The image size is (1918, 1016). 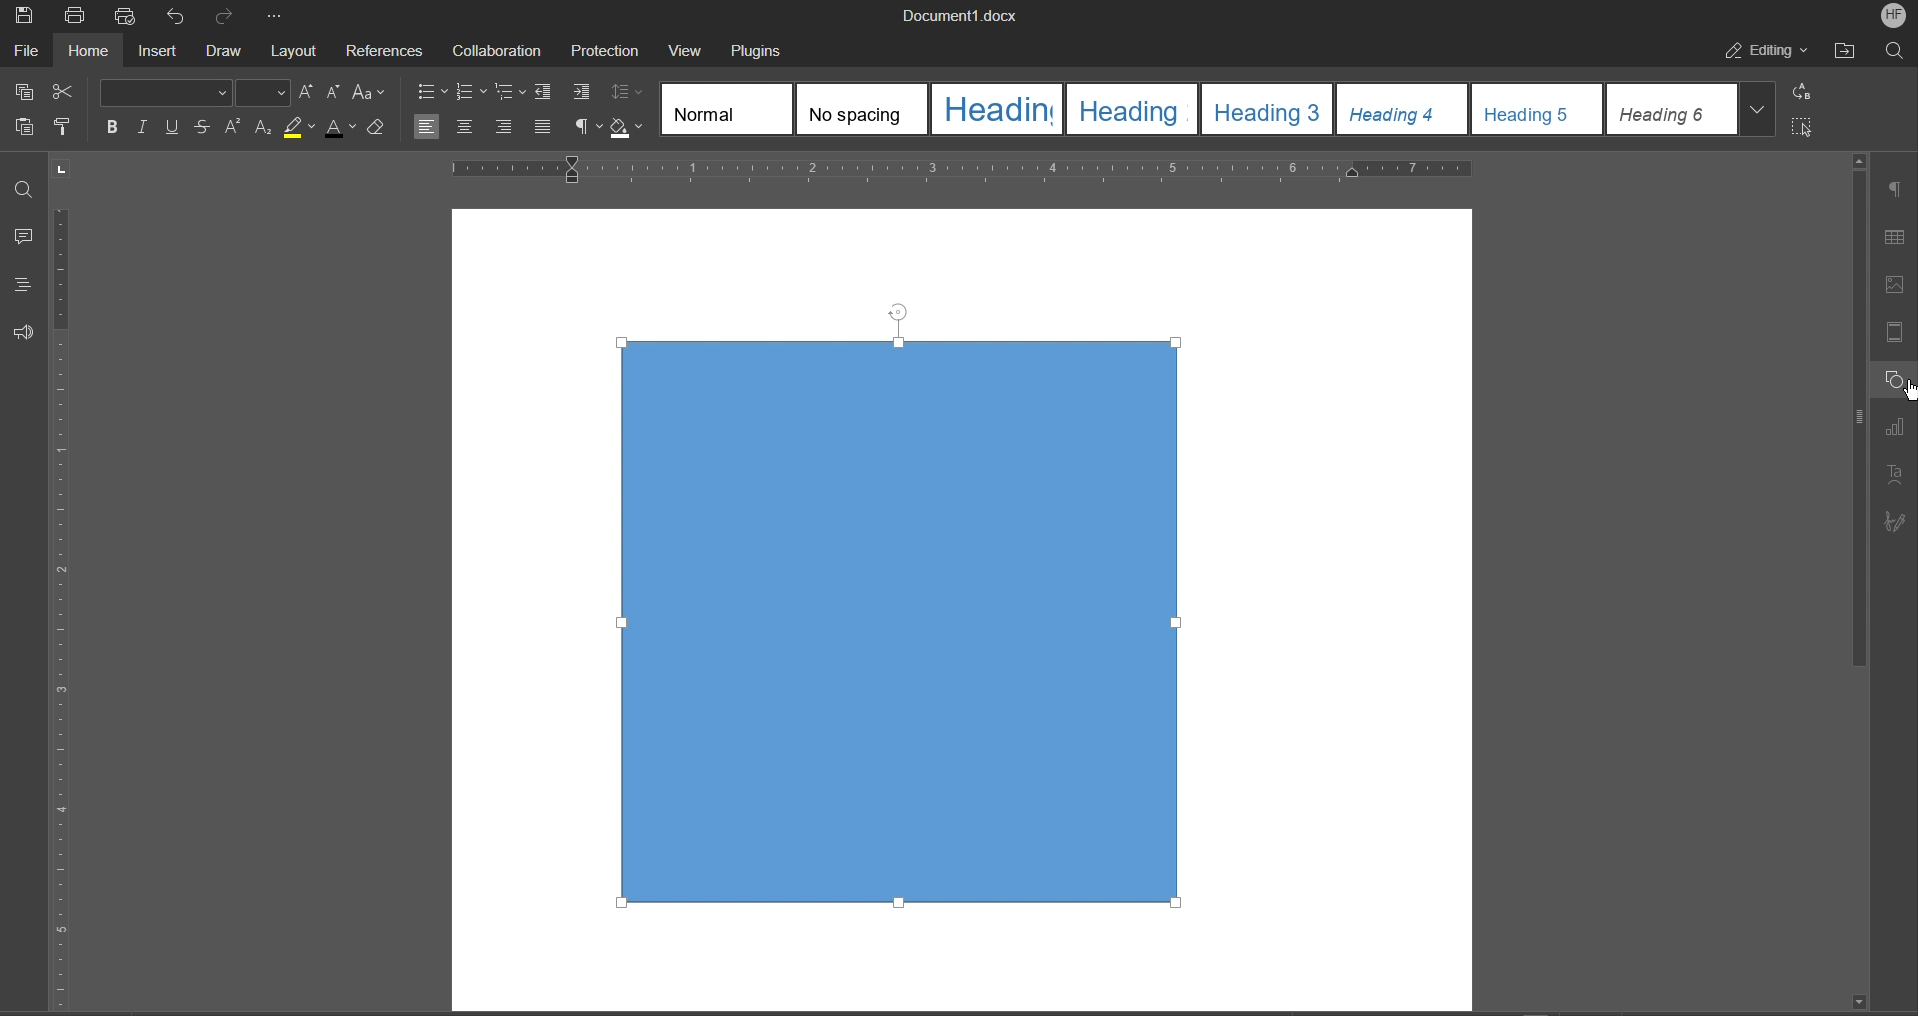 What do you see at coordinates (611, 49) in the screenshot?
I see `` at bounding box center [611, 49].